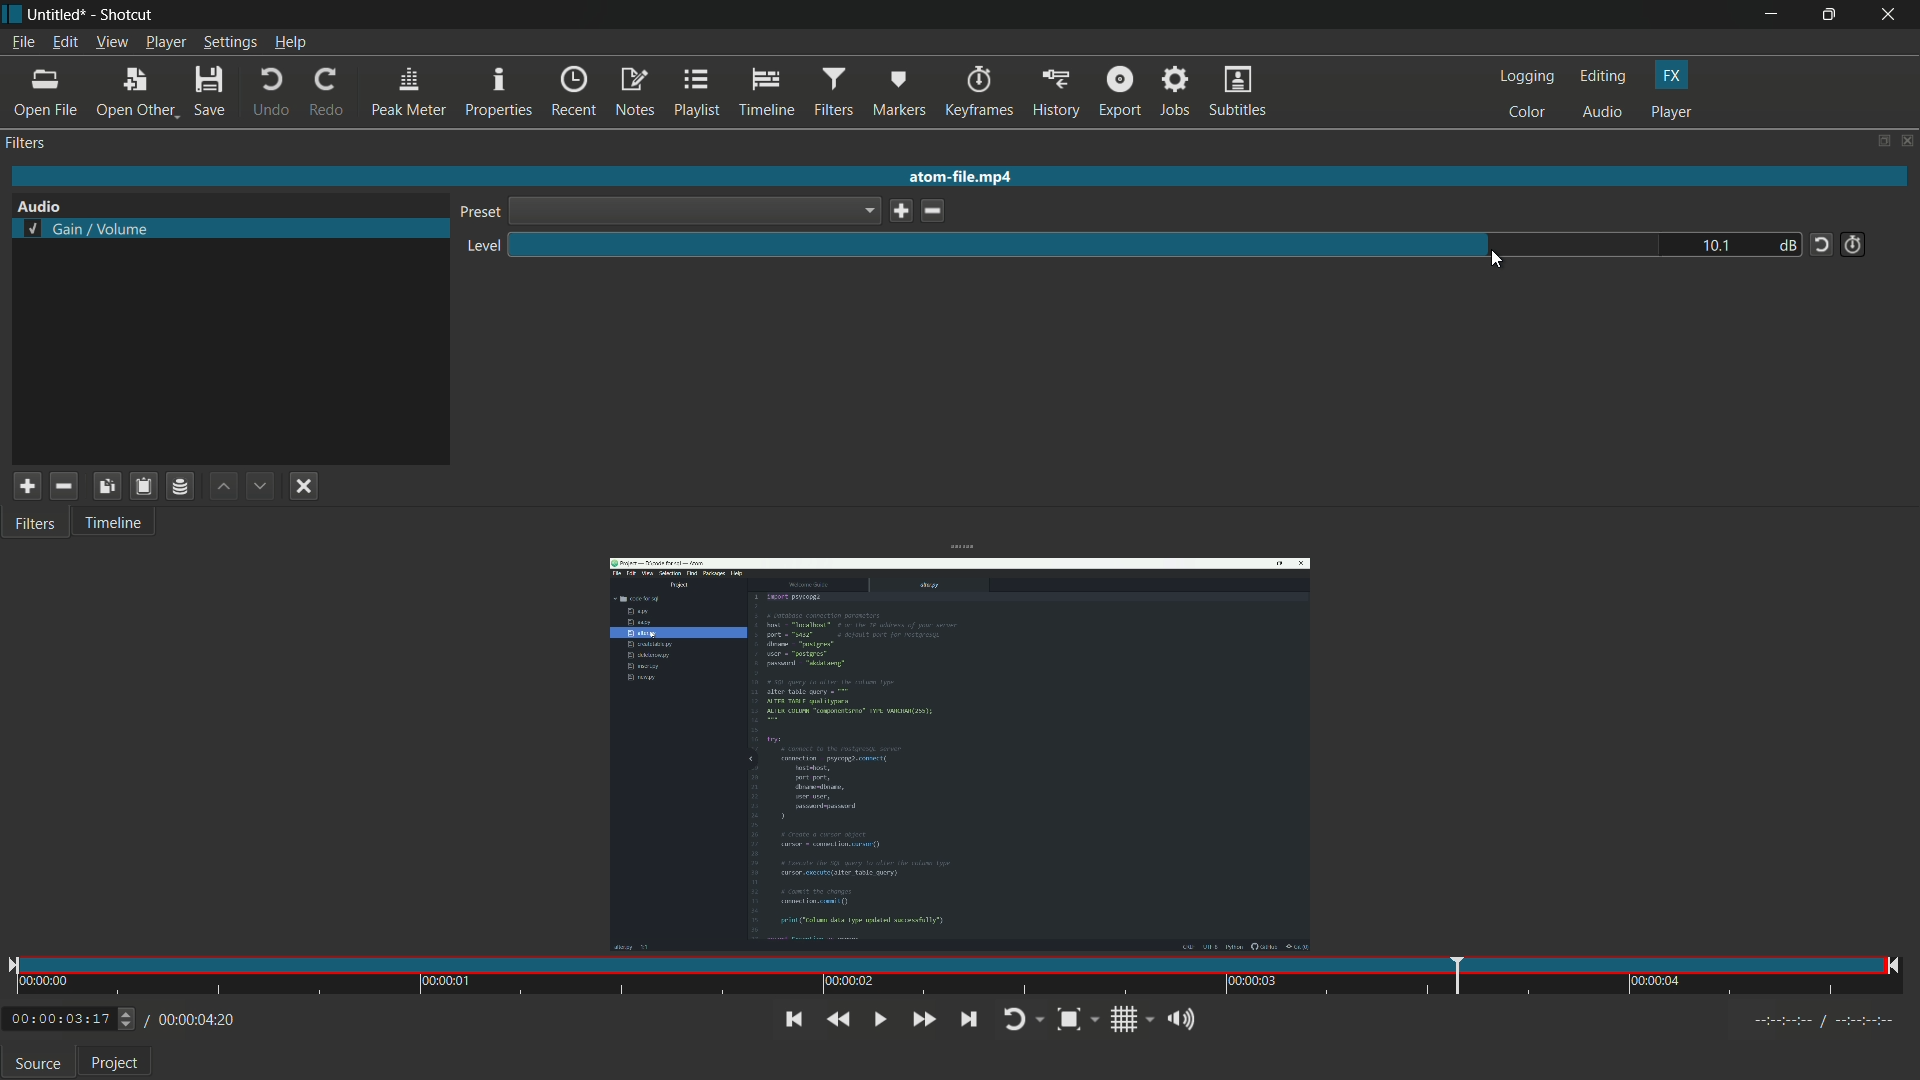  I want to click on app name, so click(124, 15).